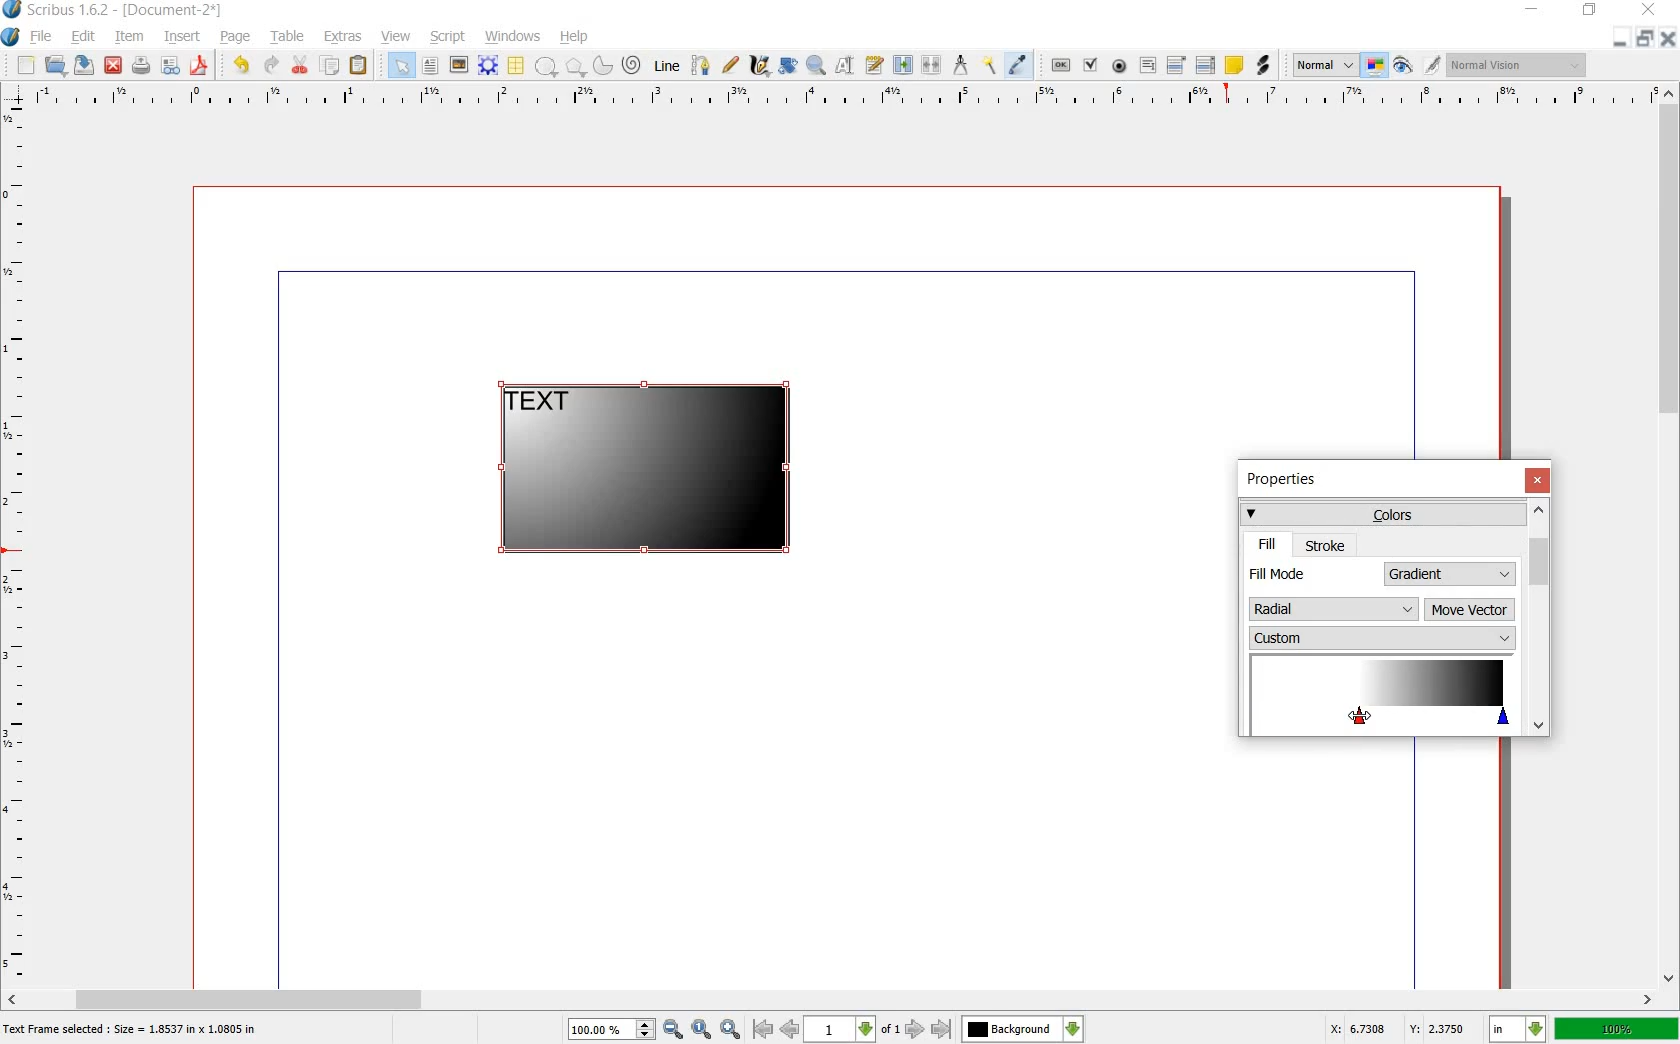 This screenshot has width=1680, height=1044. What do you see at coordinates (933, 66) in the screenshot?
I see `unlink text frame` at bounding box center [933, 66].